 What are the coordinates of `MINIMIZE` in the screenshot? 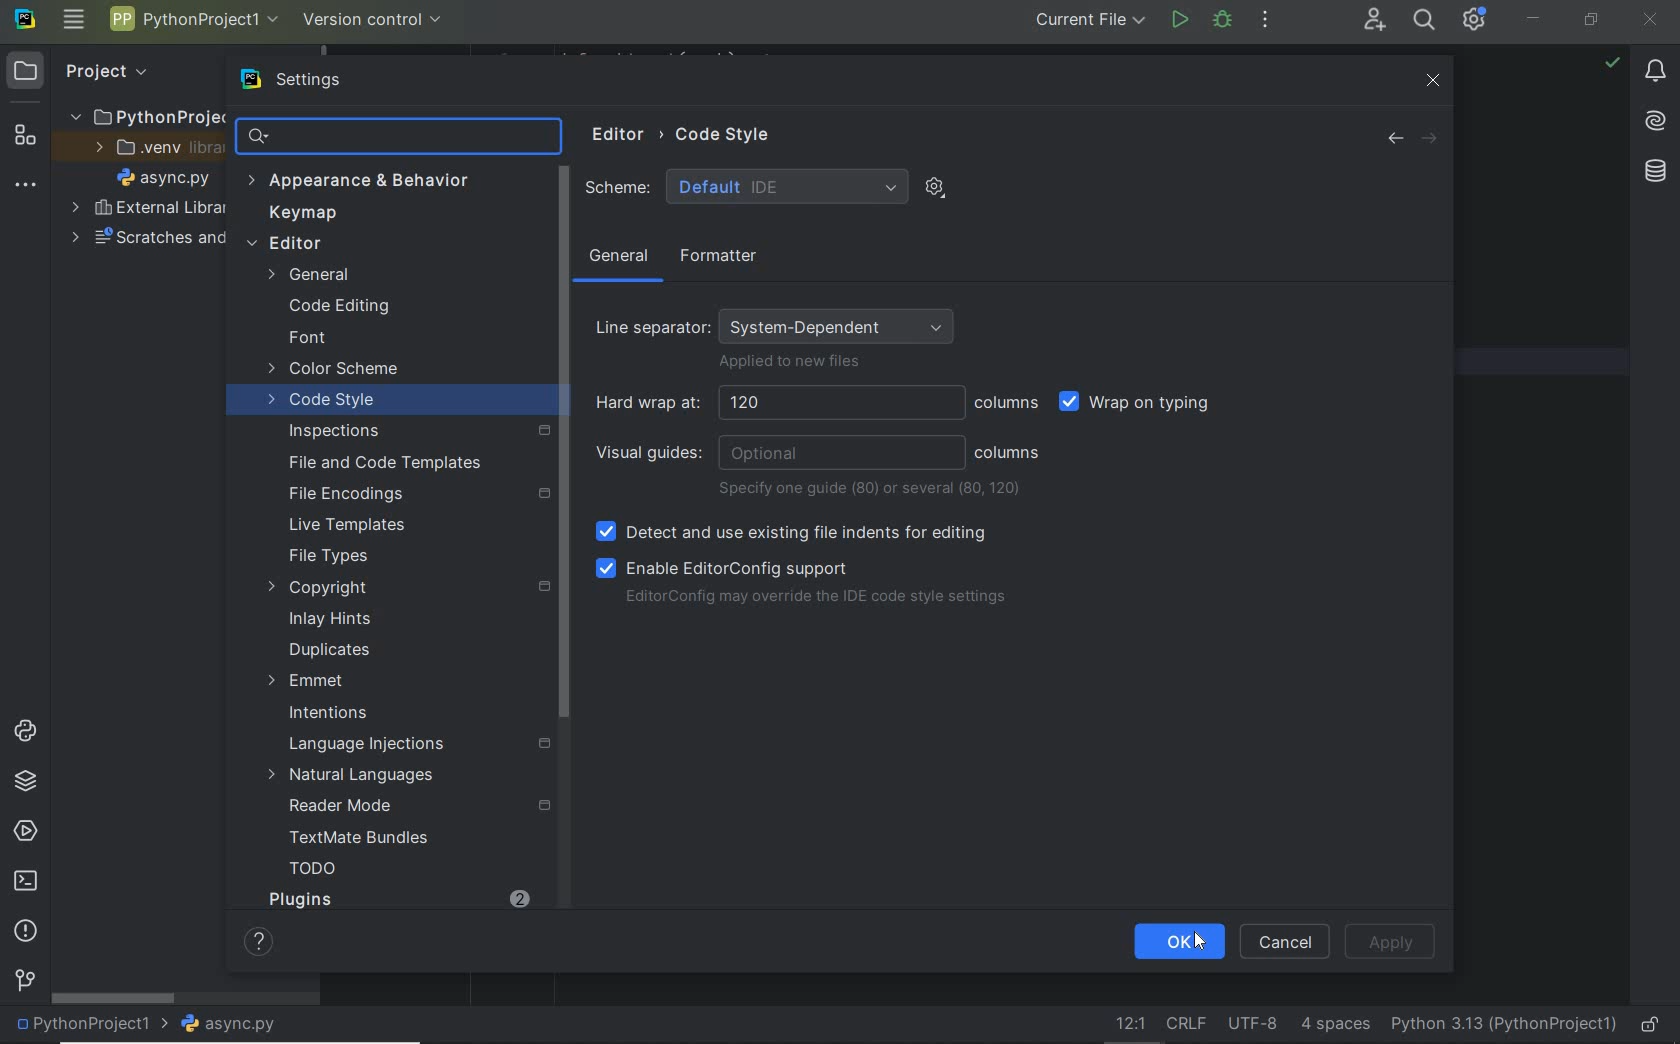 It's located at (1536, 17).